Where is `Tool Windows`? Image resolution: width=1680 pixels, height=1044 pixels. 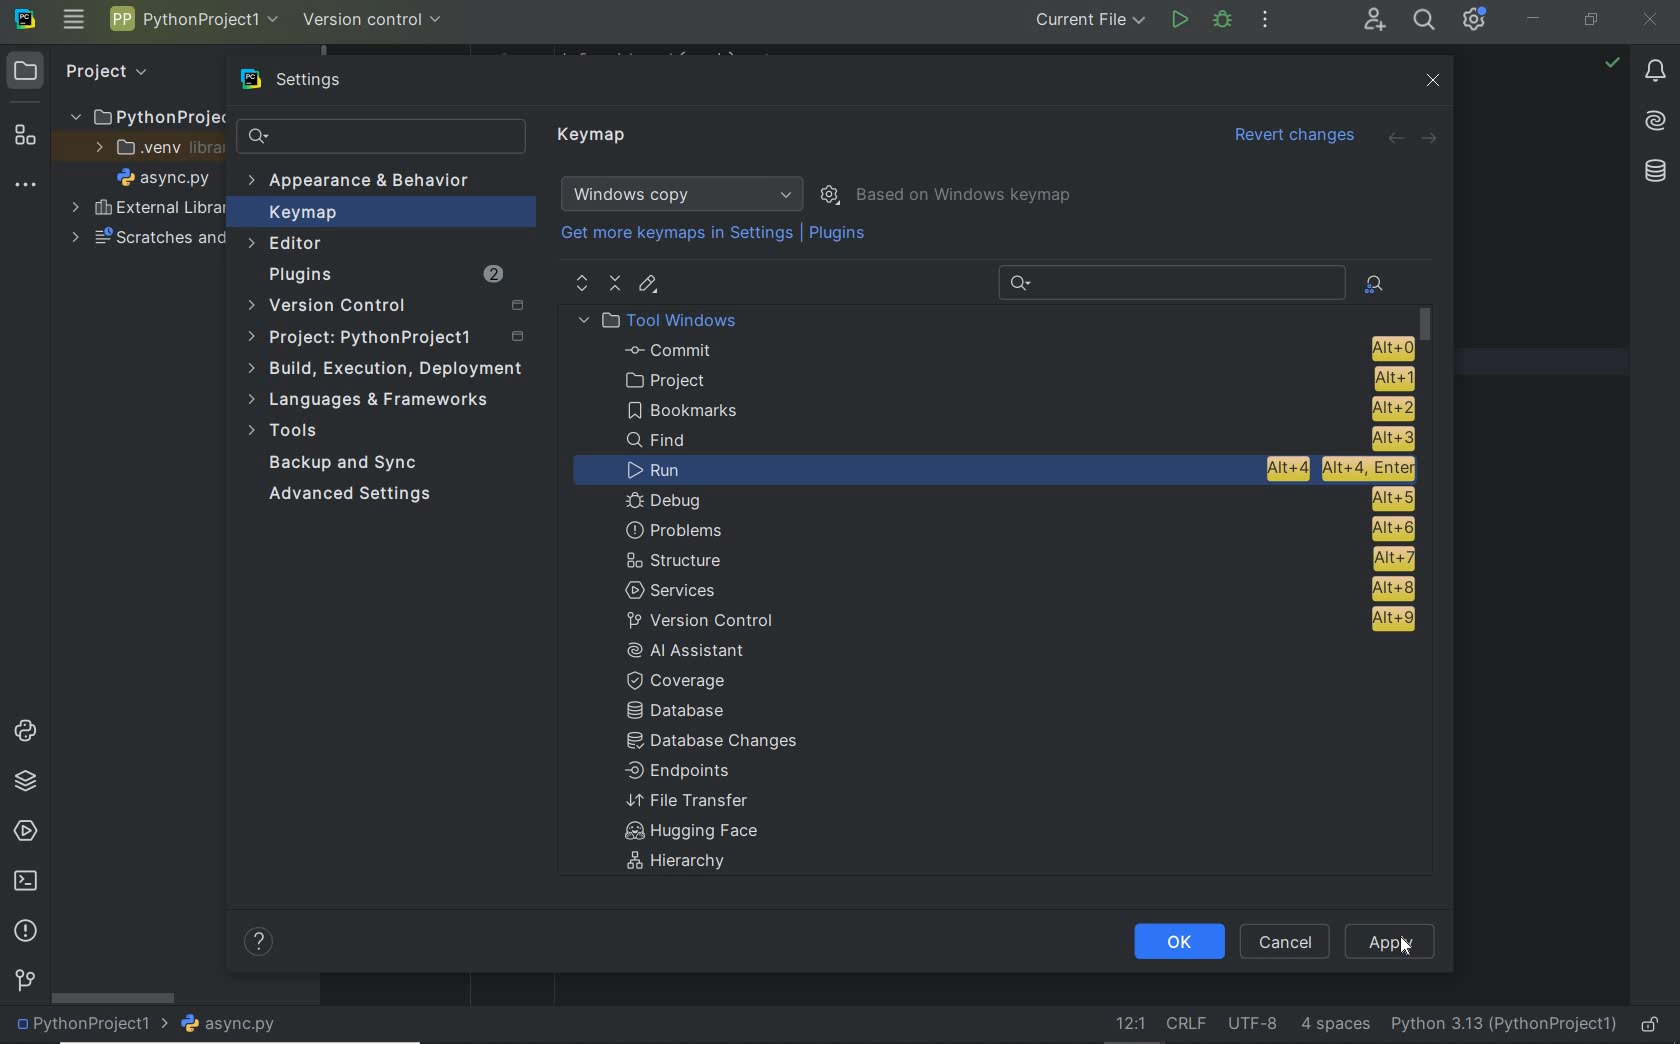 Tool Windows is located at coordinates (666, 320).